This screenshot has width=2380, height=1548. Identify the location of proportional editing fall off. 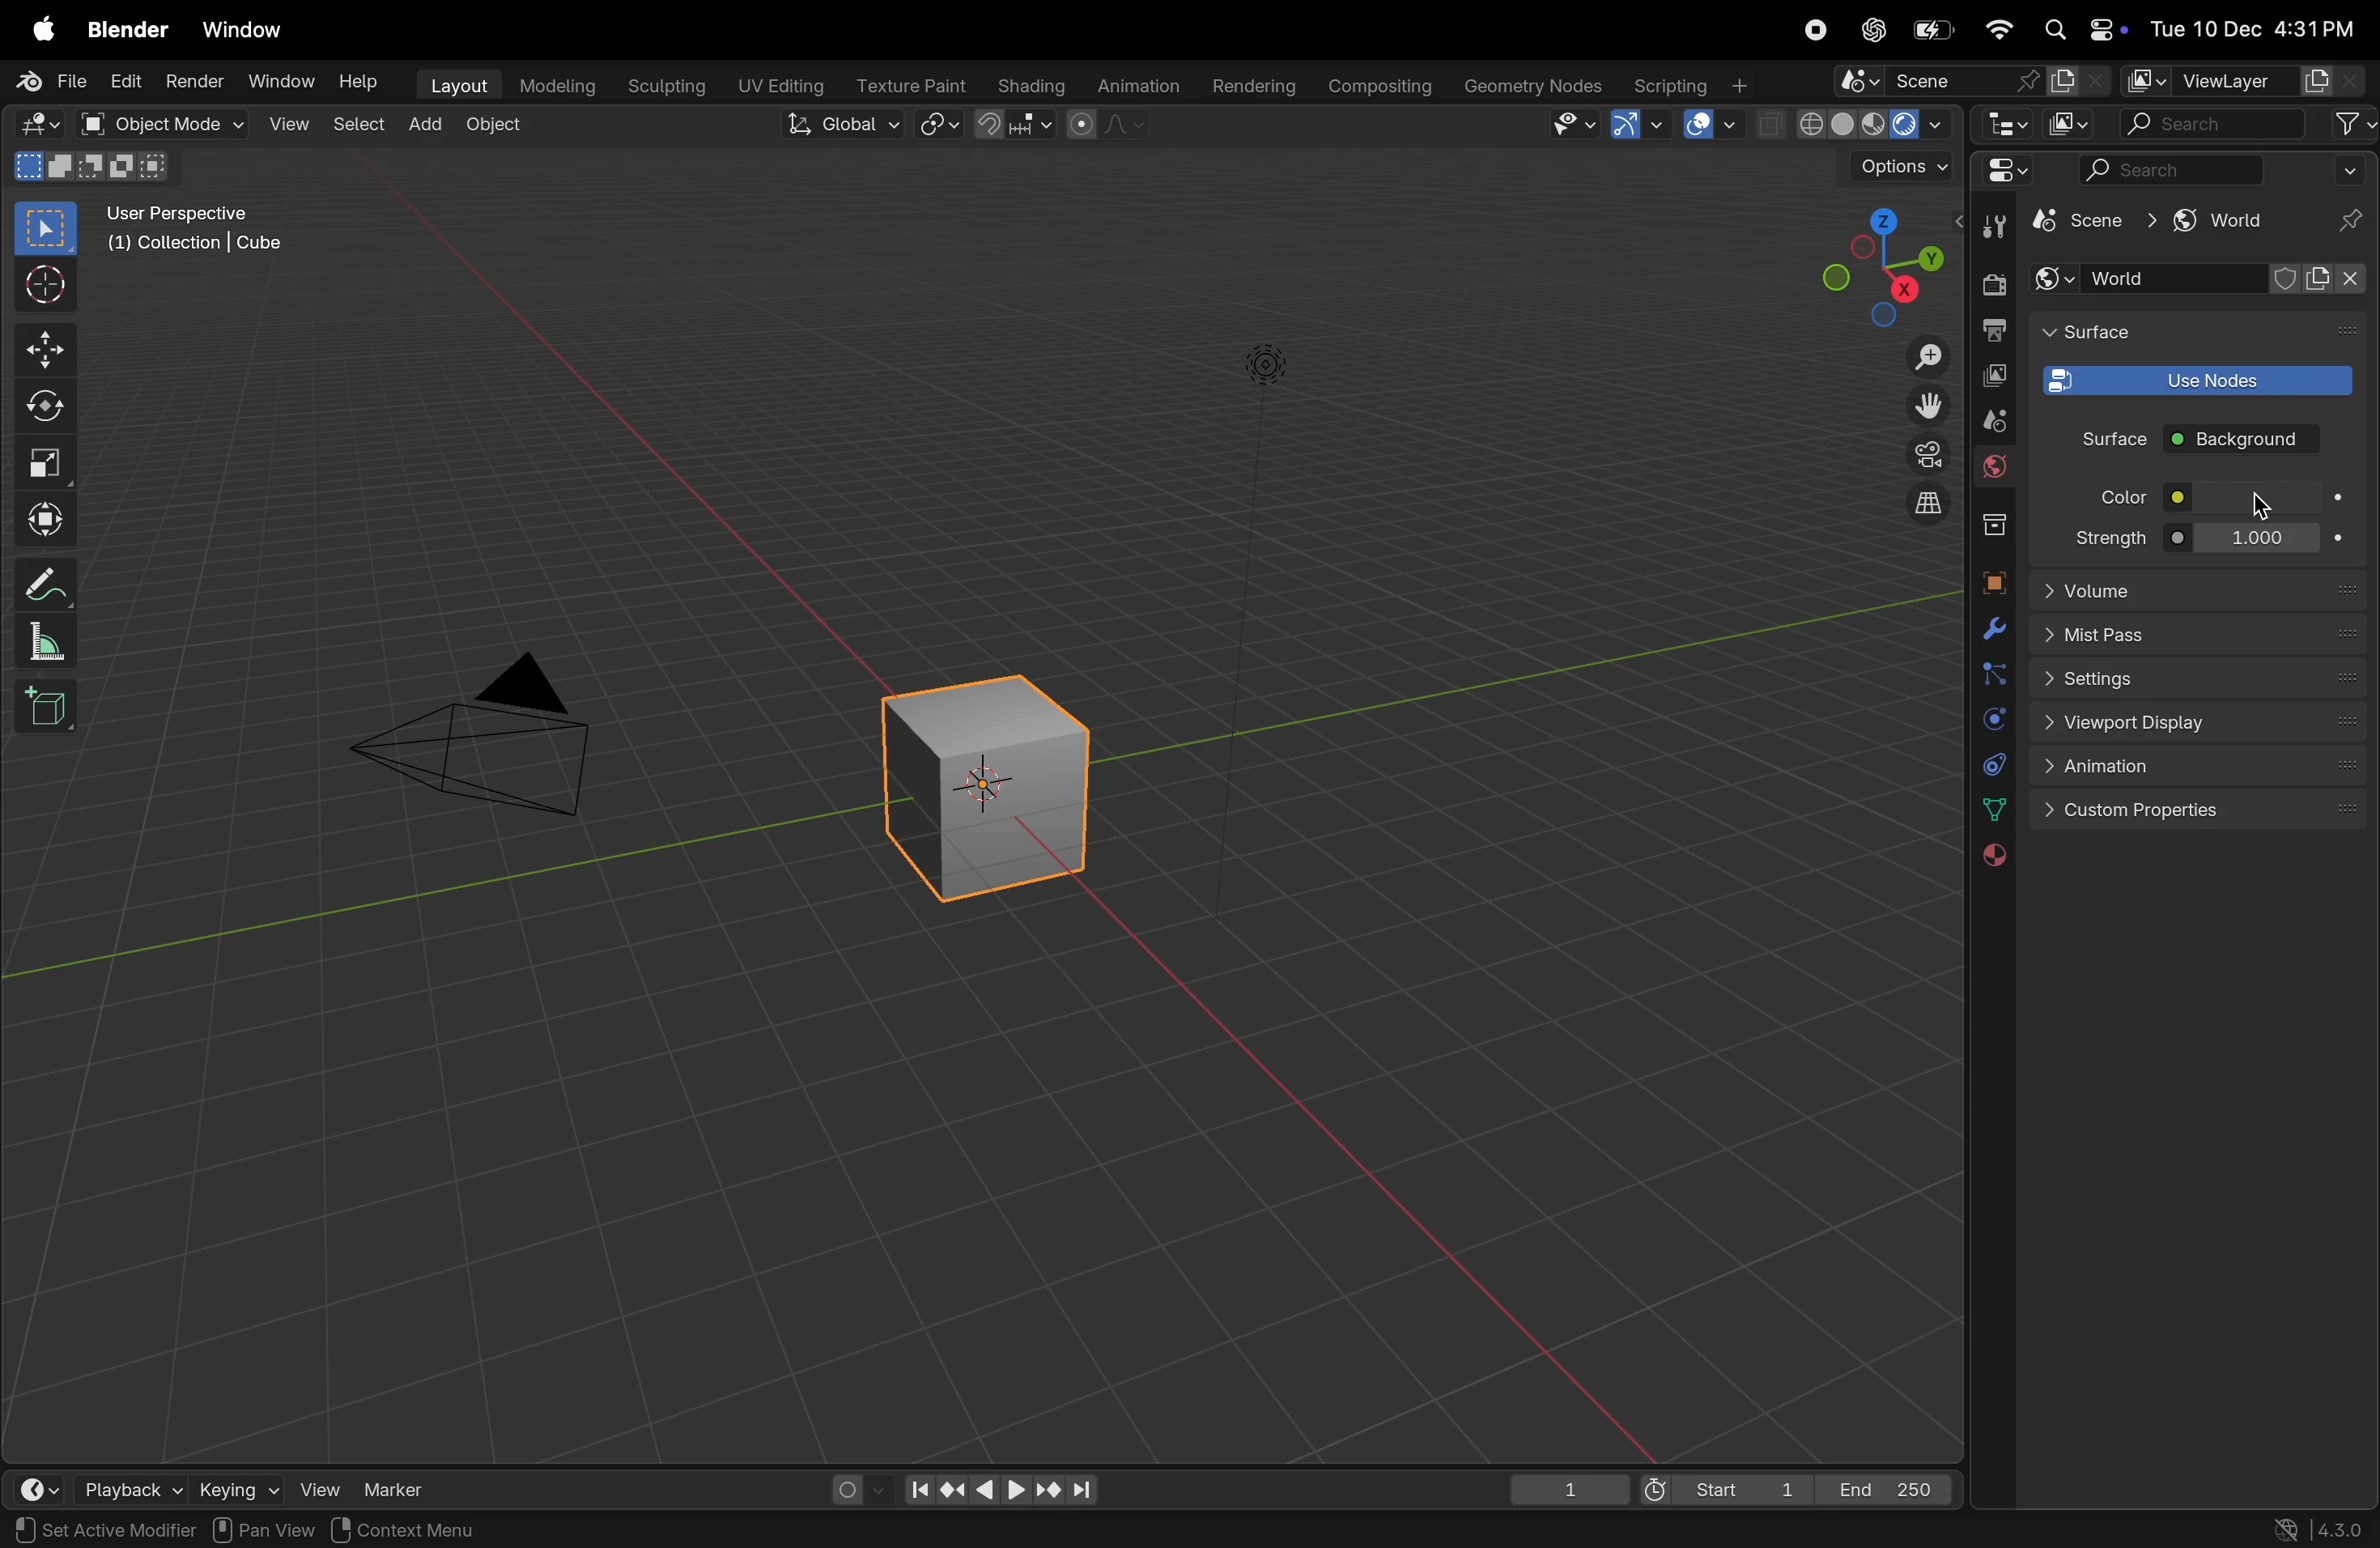
(1109, 128).